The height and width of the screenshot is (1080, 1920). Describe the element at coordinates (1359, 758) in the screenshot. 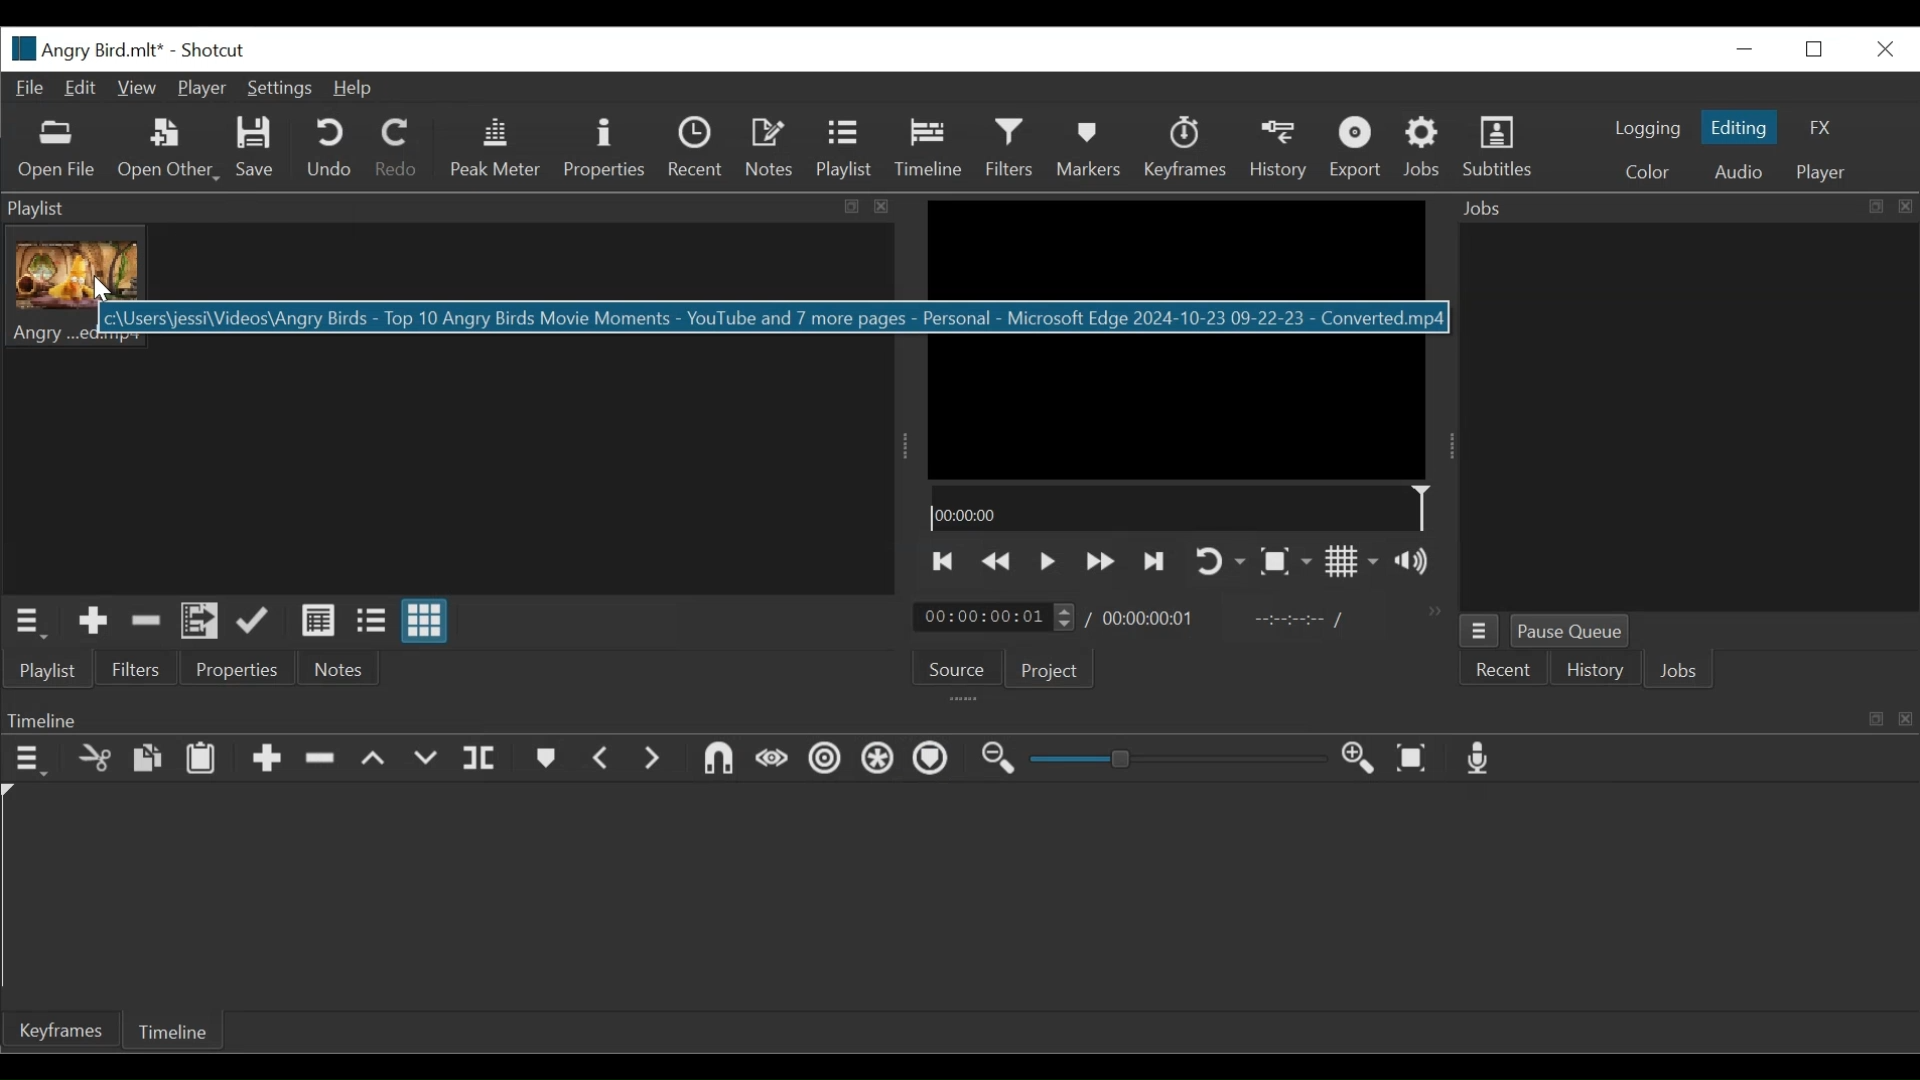

I see `Zoom timeline in` at that location.